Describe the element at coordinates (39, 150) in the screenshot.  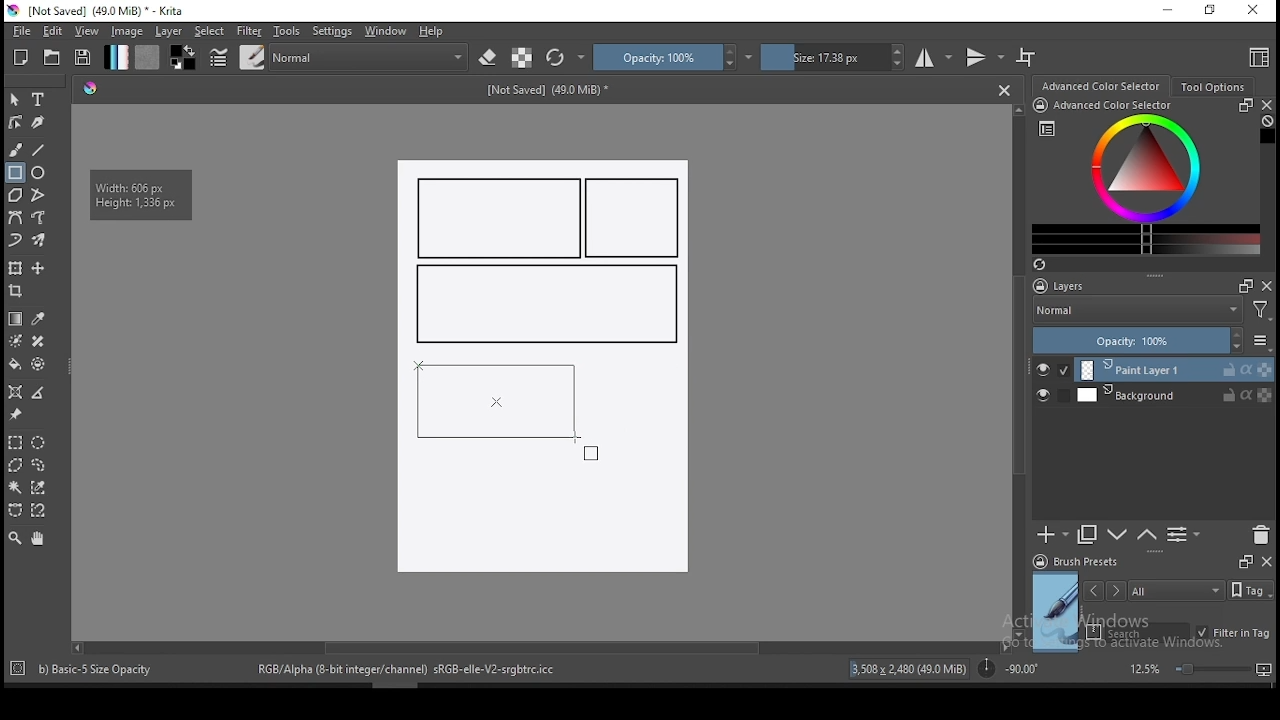
I see `line tool` at that location.